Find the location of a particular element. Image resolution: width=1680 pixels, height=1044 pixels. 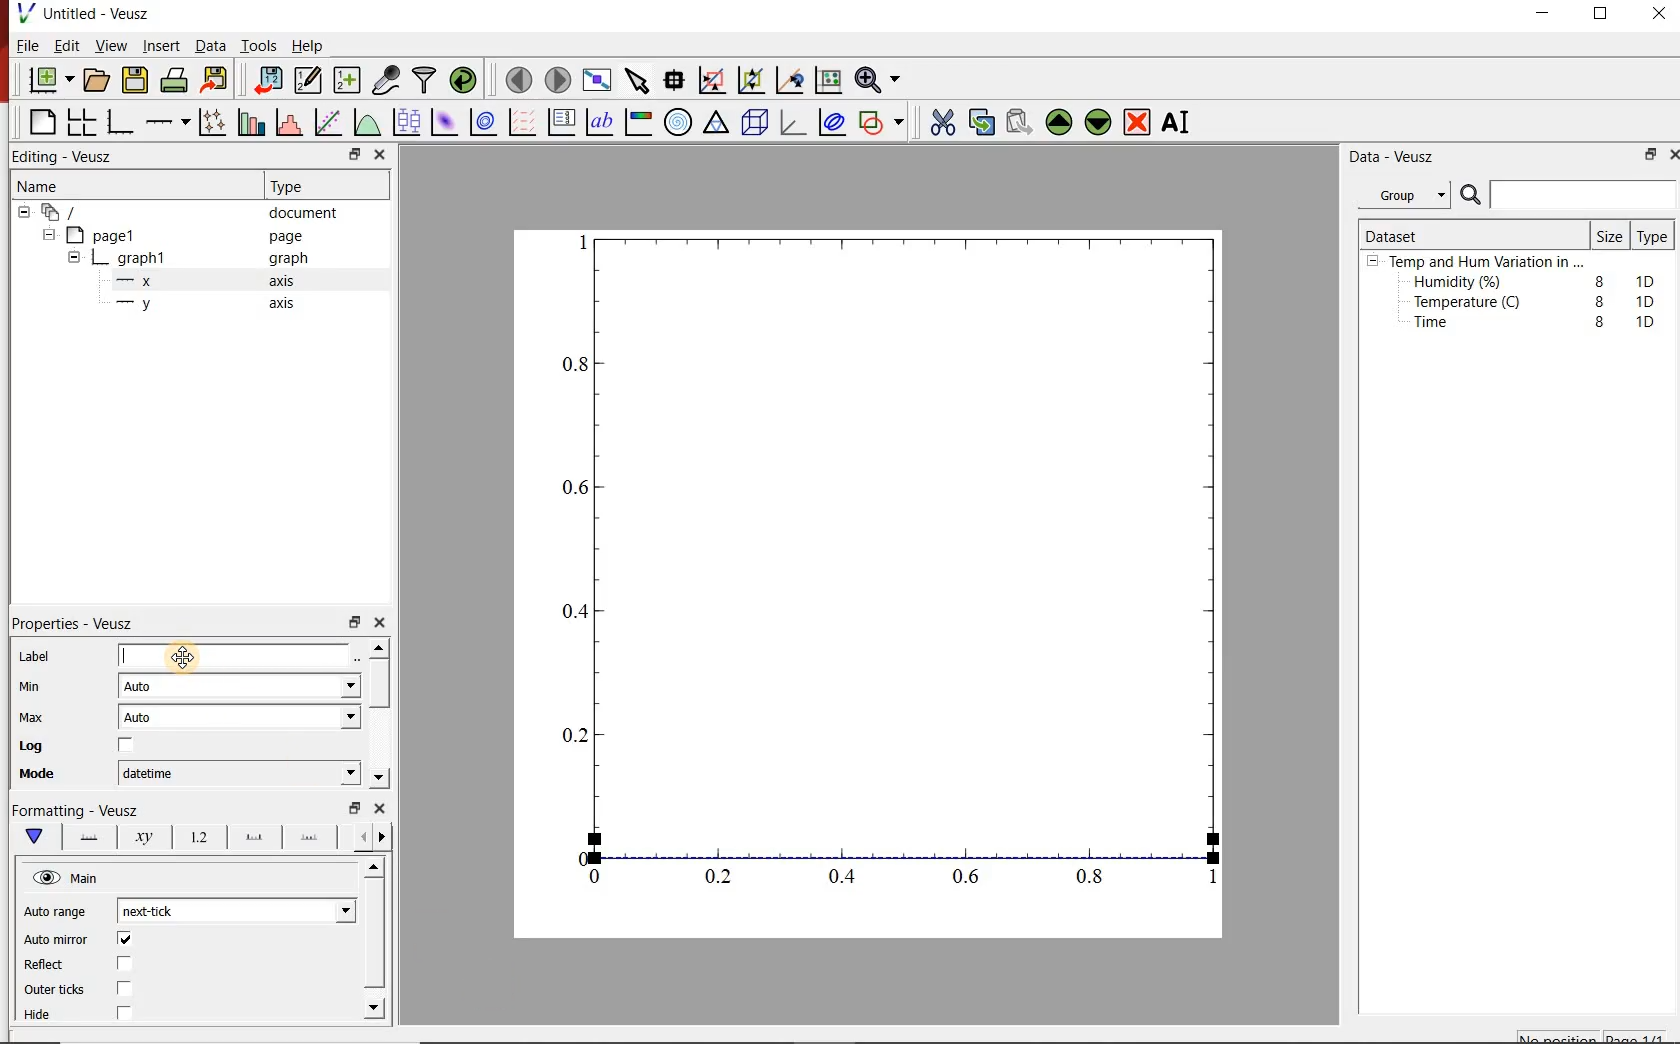

Auto is located at coordinates (149, 720).